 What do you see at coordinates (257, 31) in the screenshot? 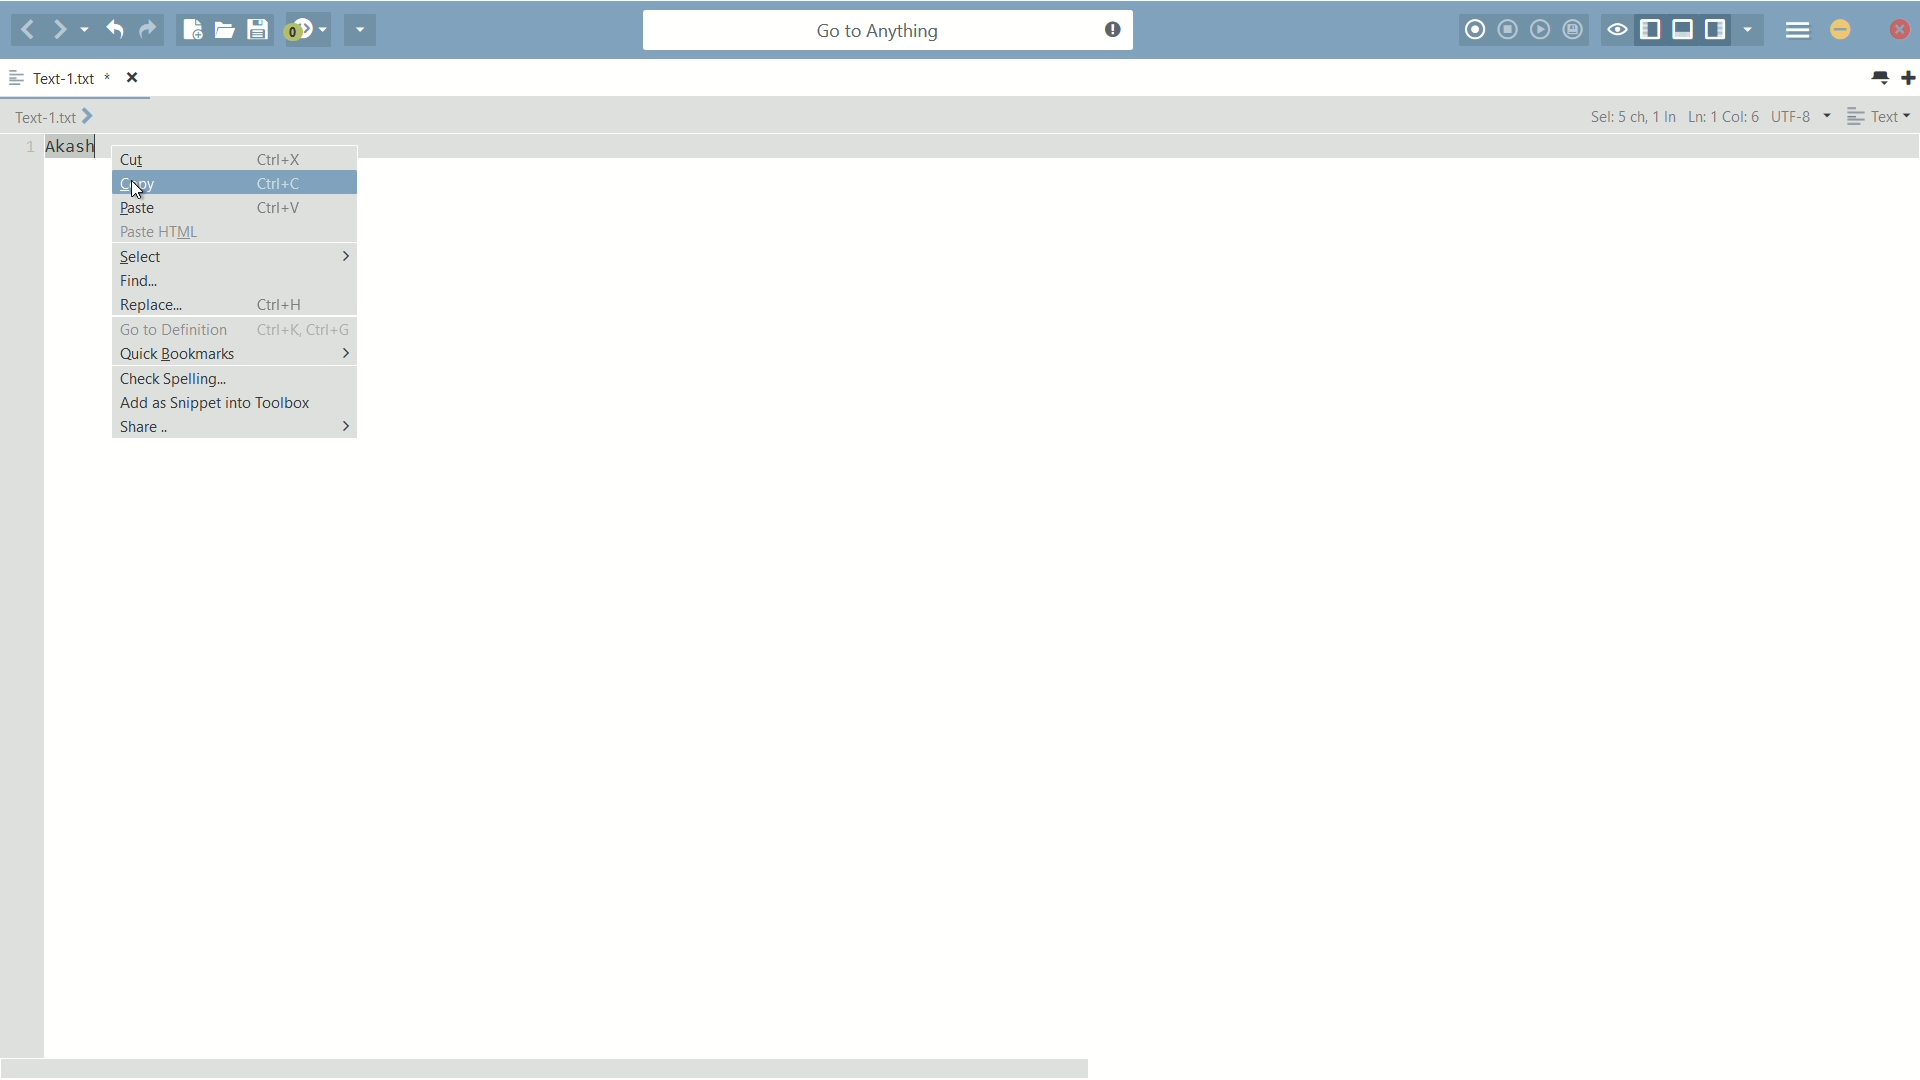
I see `save file` at bounding box center [257, 31].